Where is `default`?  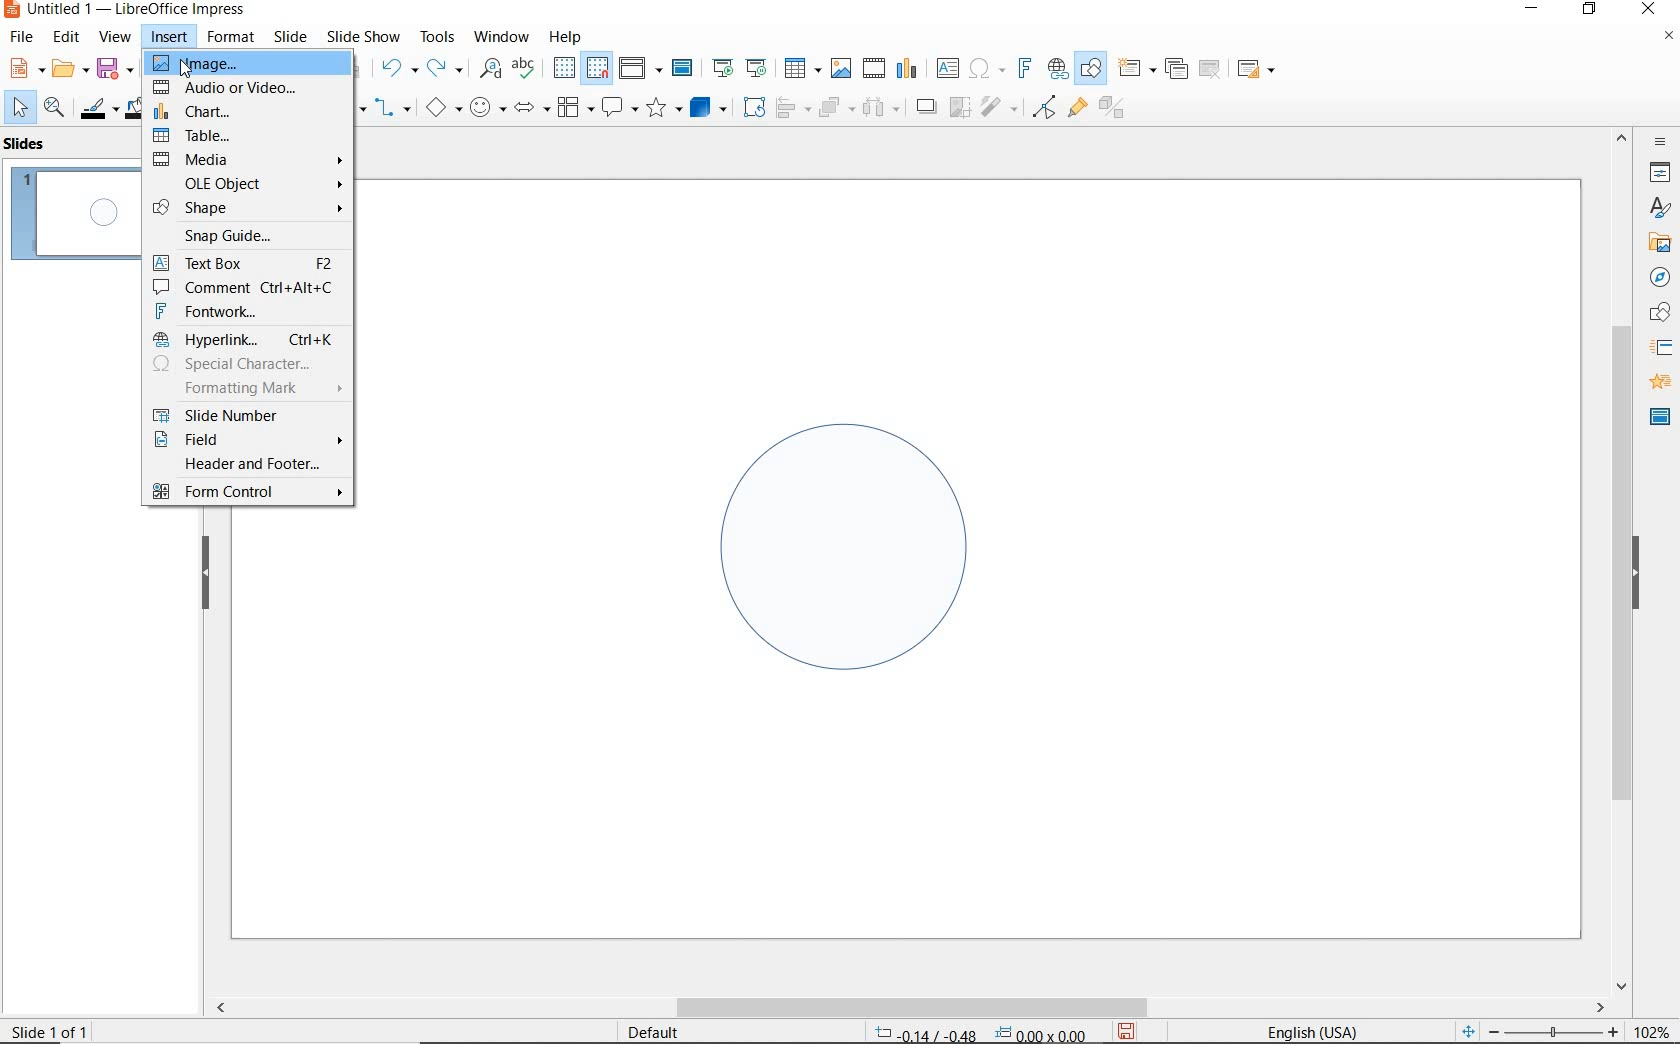
default is located at coordinates (640, 1031).